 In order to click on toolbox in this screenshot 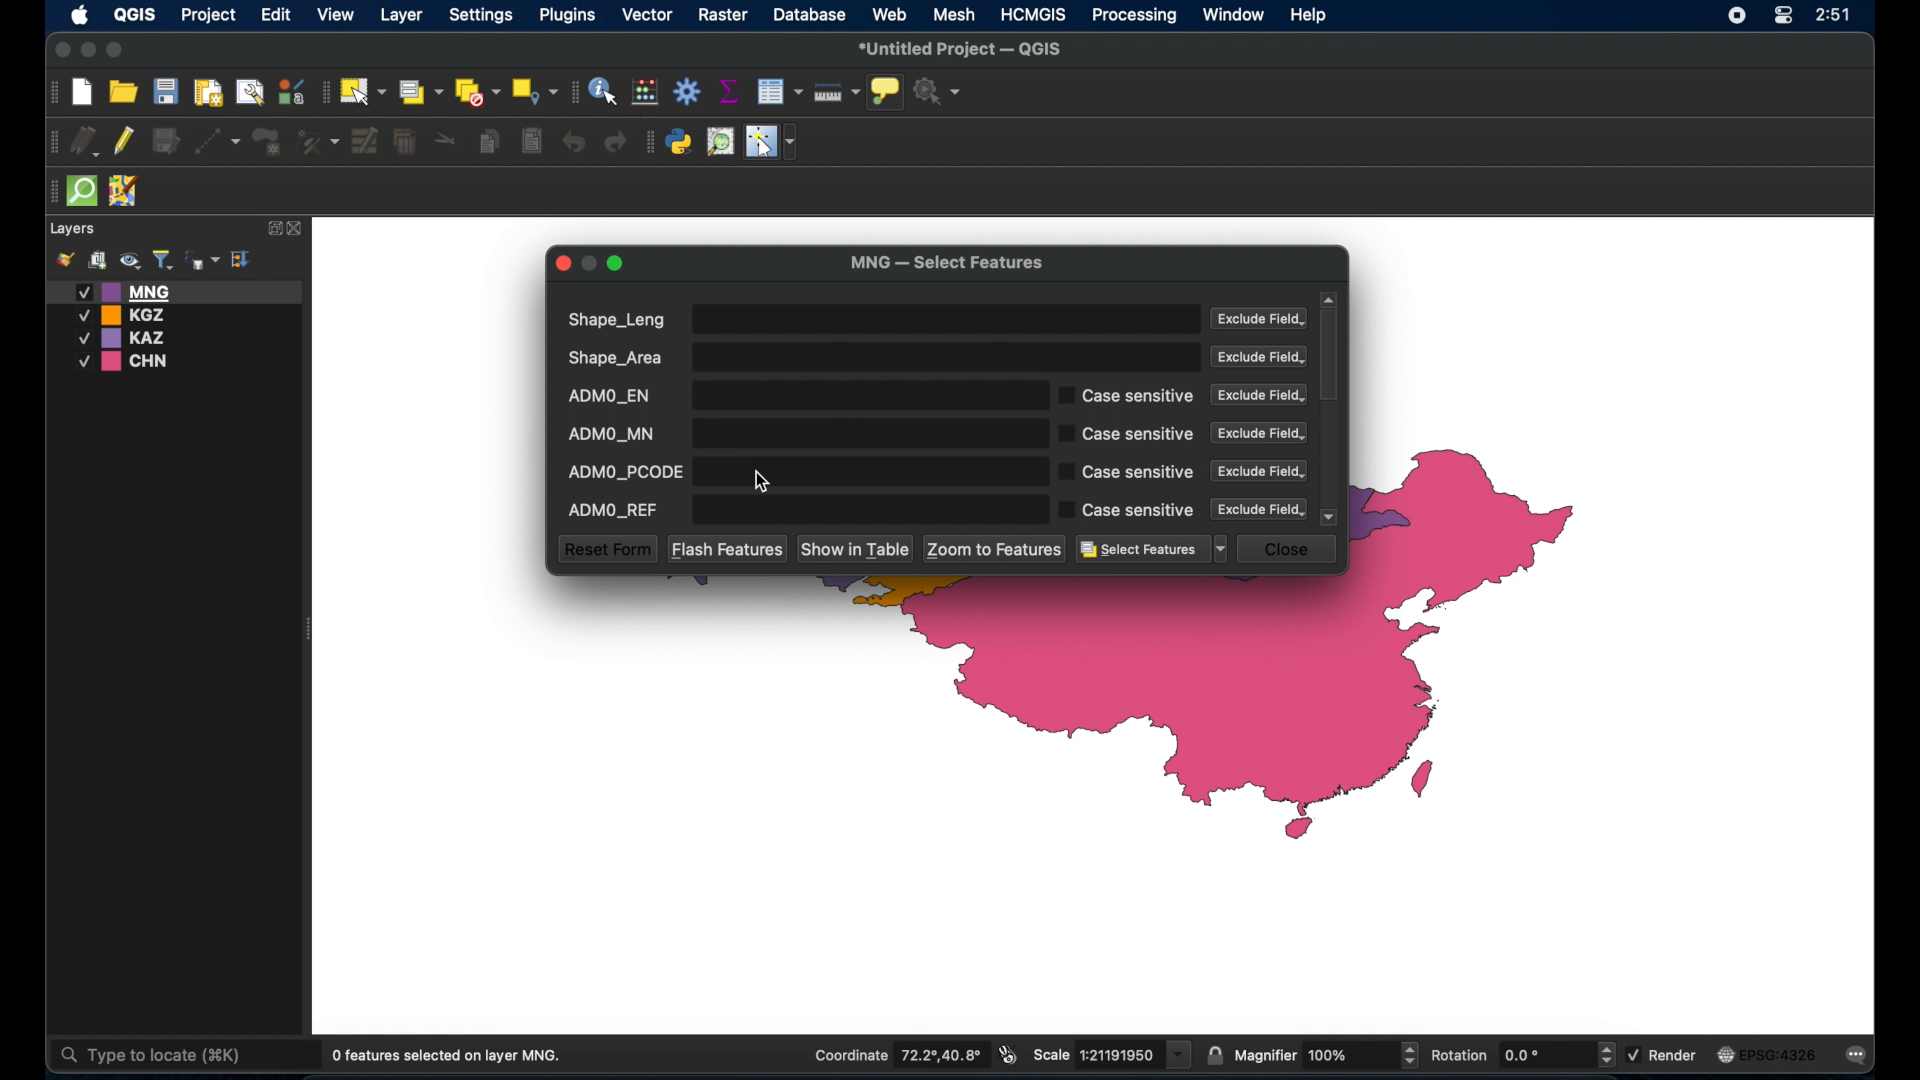, I will do `click(687, 91)`.